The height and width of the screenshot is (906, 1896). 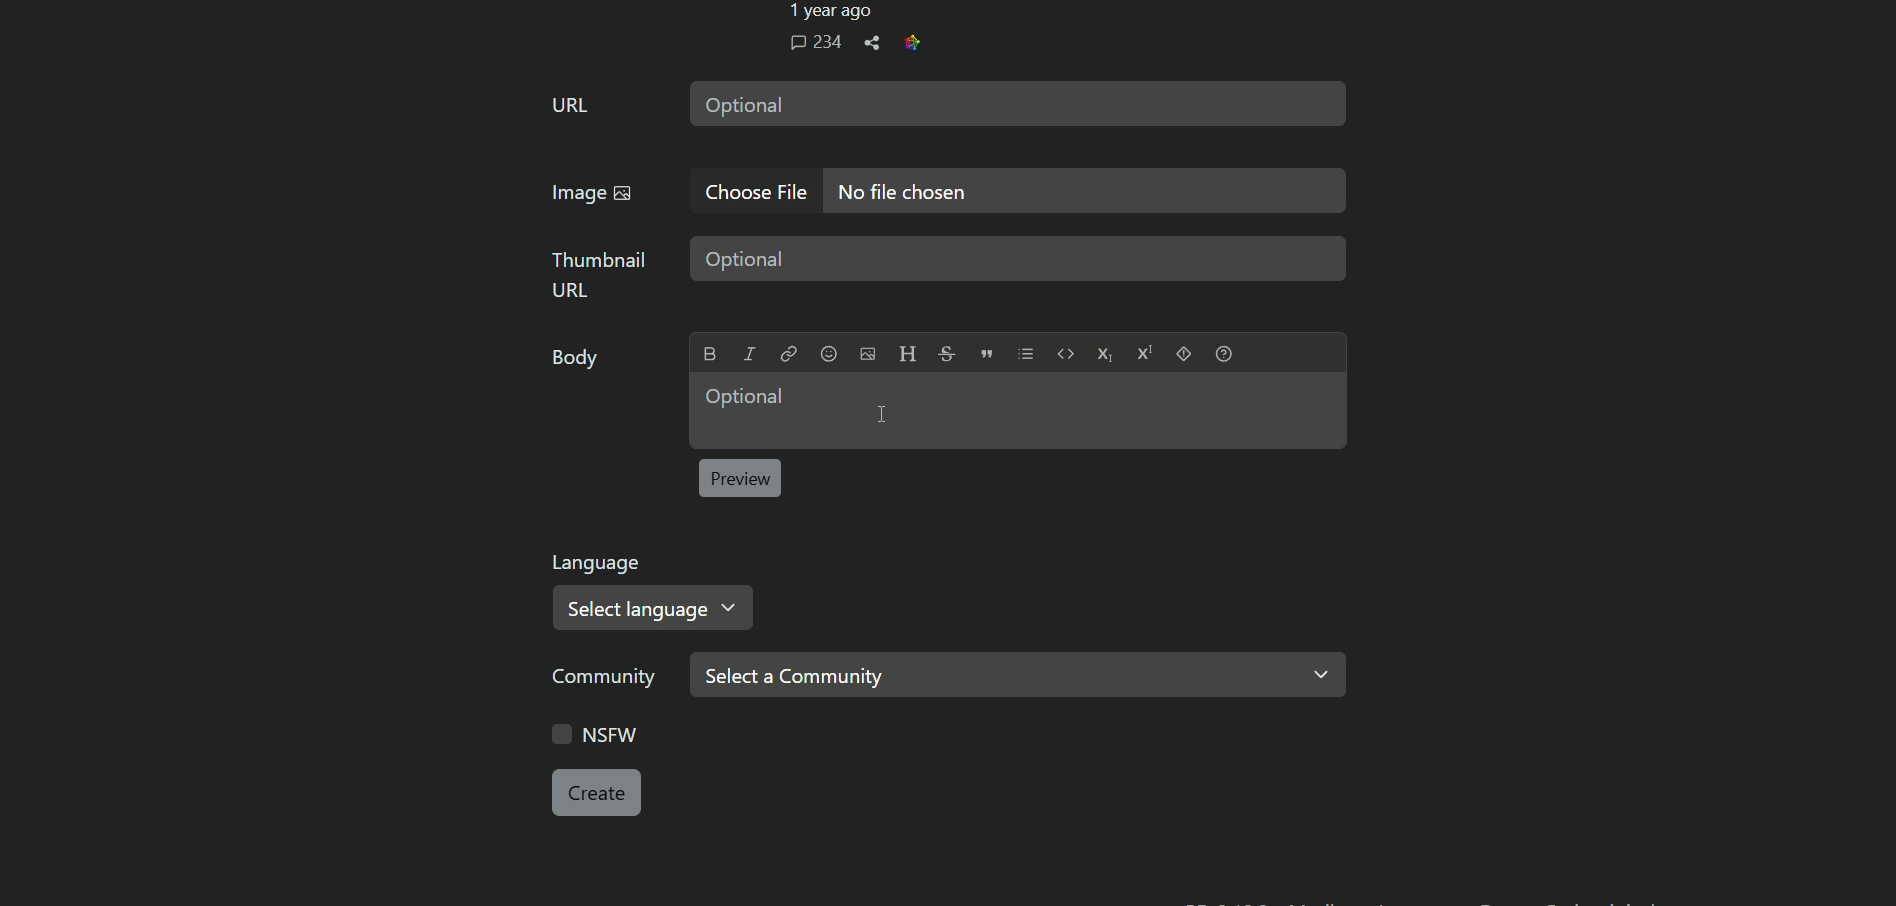 What do you see at coordinates (987, 353) in the screenshot?
I see `Quote` at bounding box center [987, 353].